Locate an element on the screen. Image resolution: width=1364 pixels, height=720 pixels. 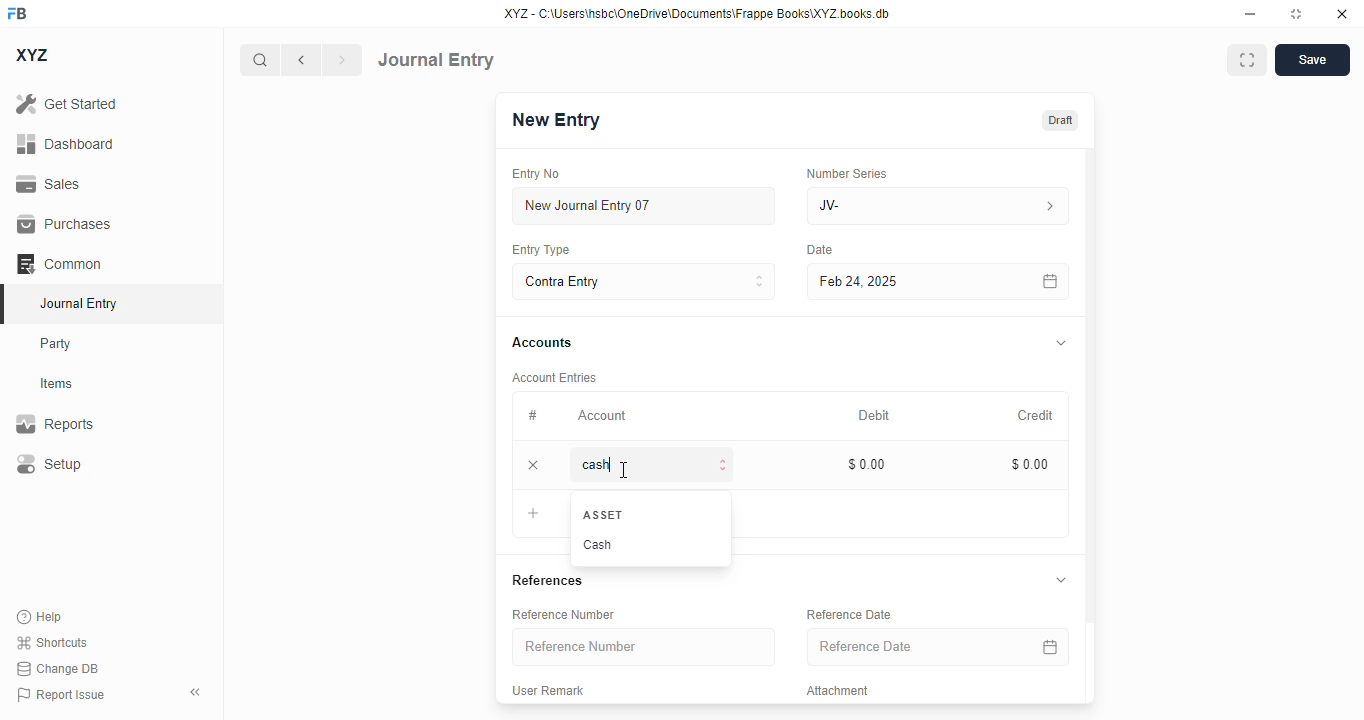
toggle expand/collapse is located at coordinates (1062, 580).